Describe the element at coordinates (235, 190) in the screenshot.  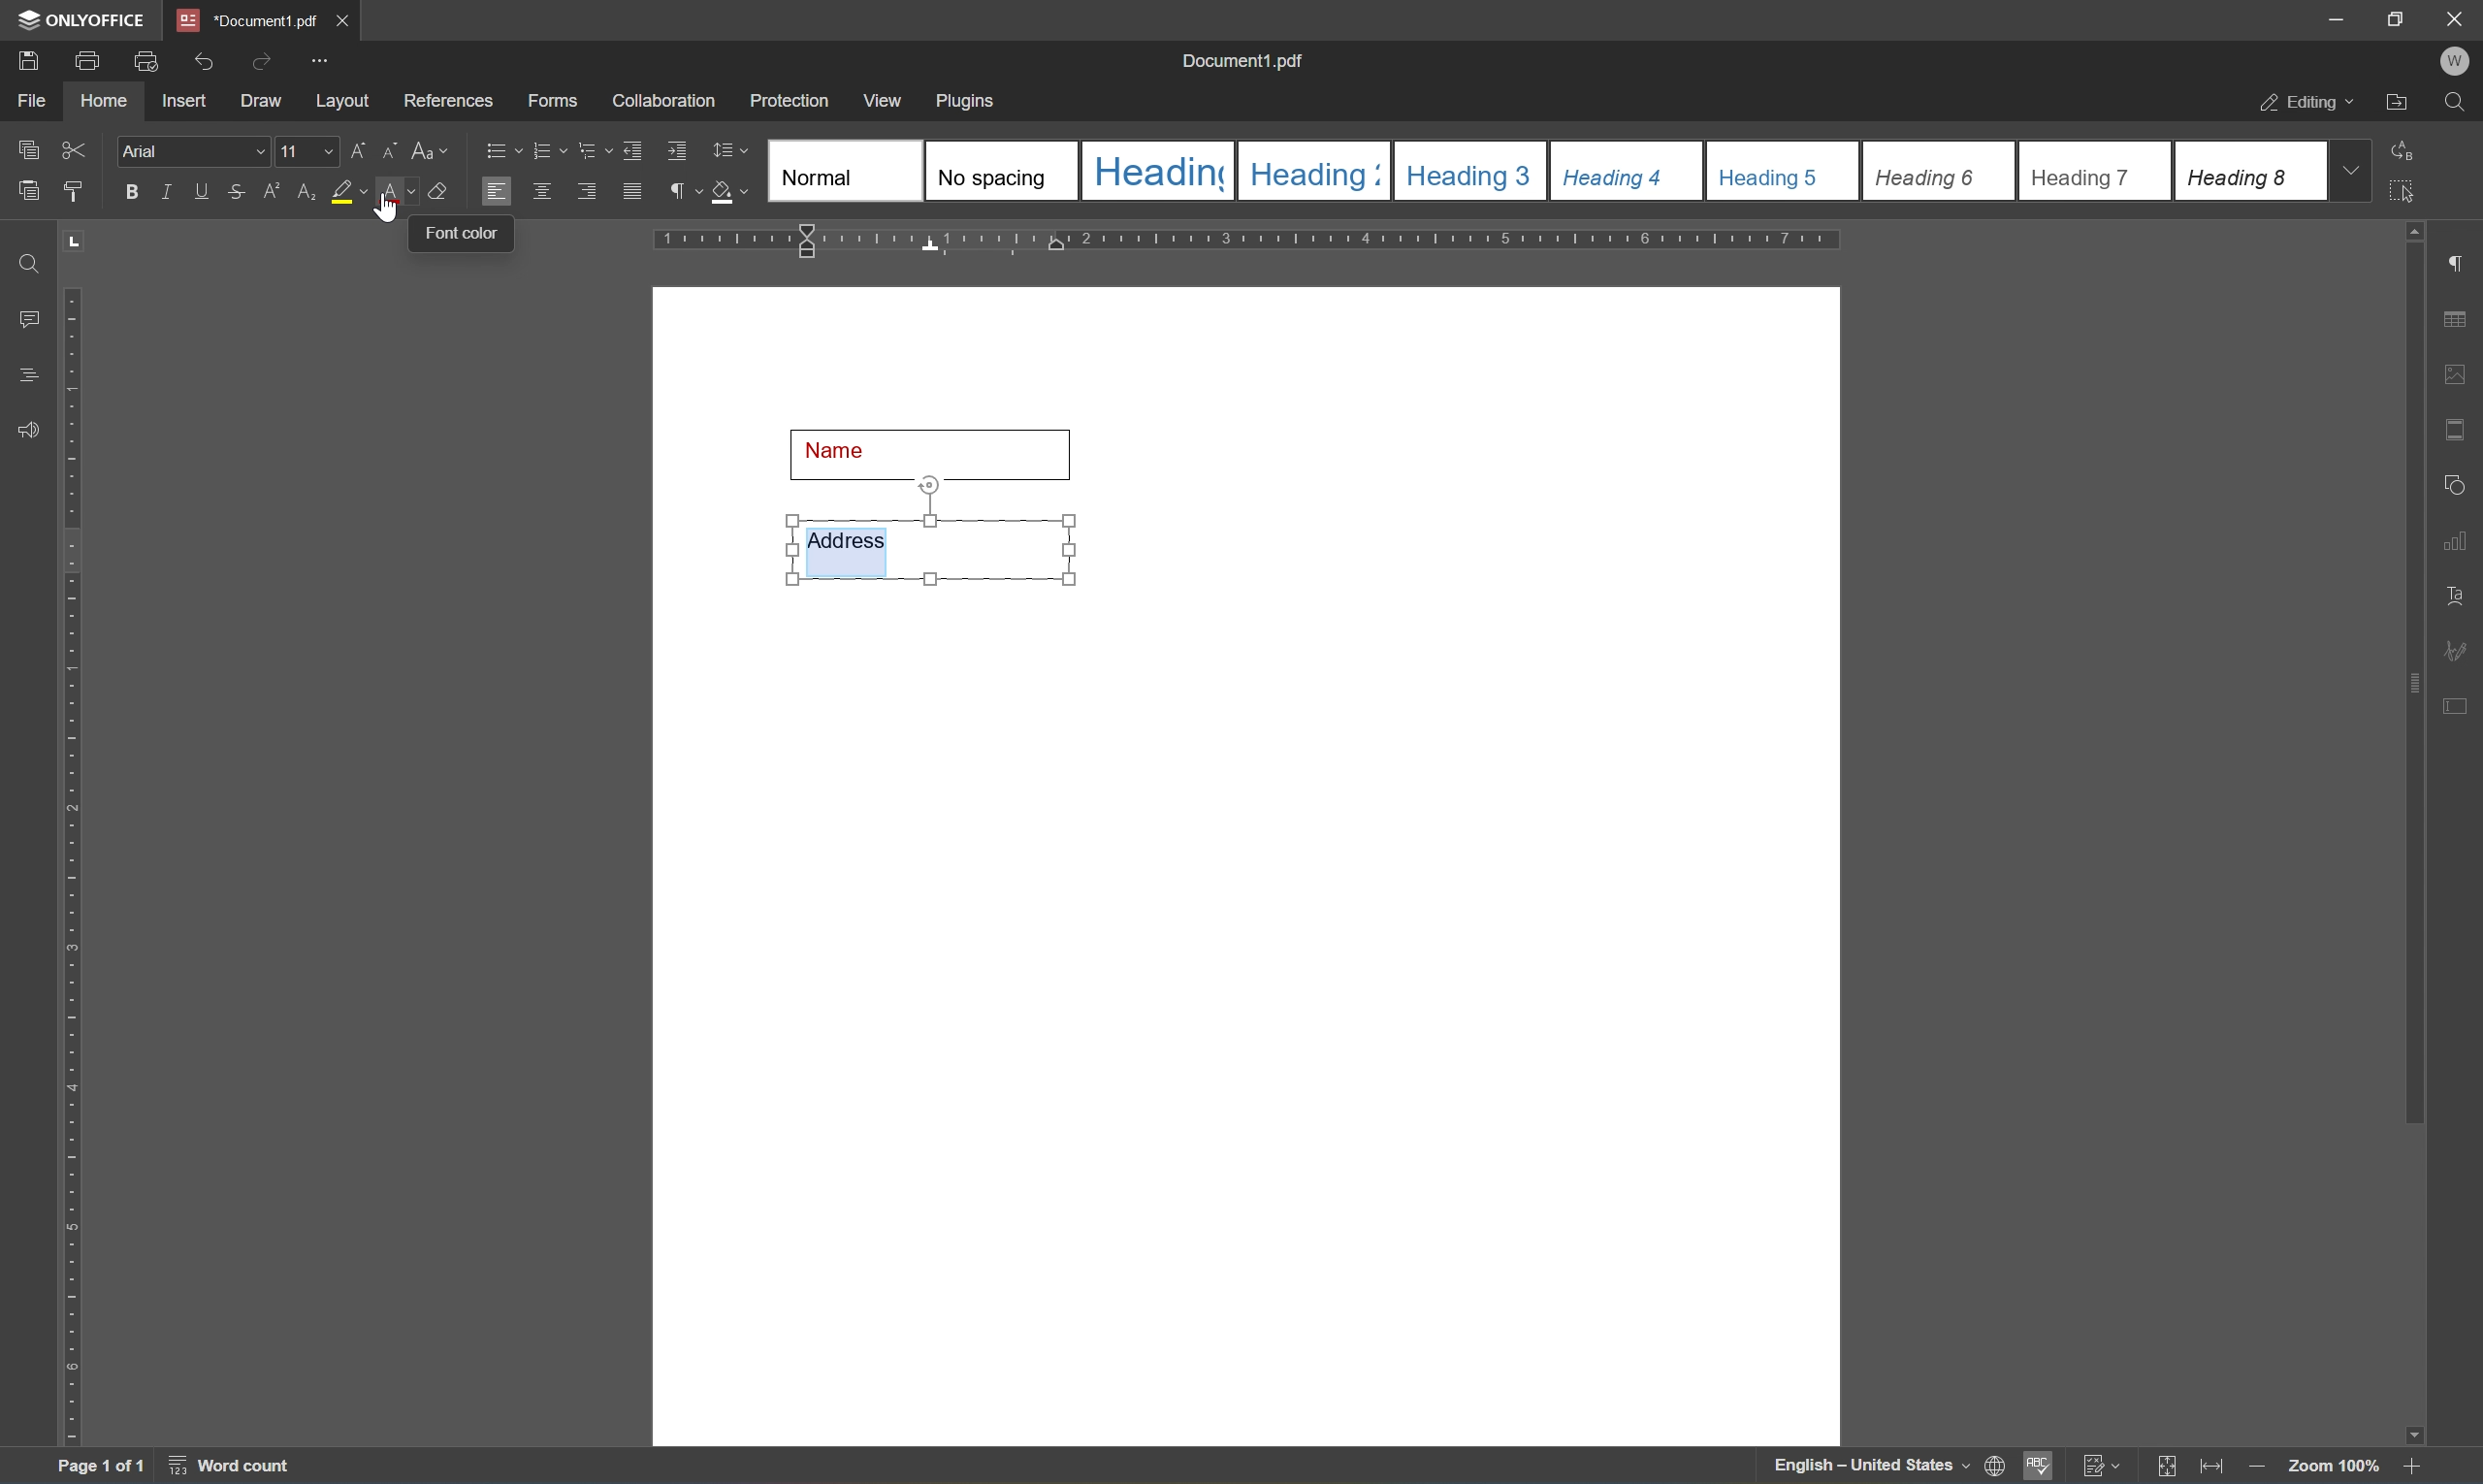
I see `strikethrough` at that location.